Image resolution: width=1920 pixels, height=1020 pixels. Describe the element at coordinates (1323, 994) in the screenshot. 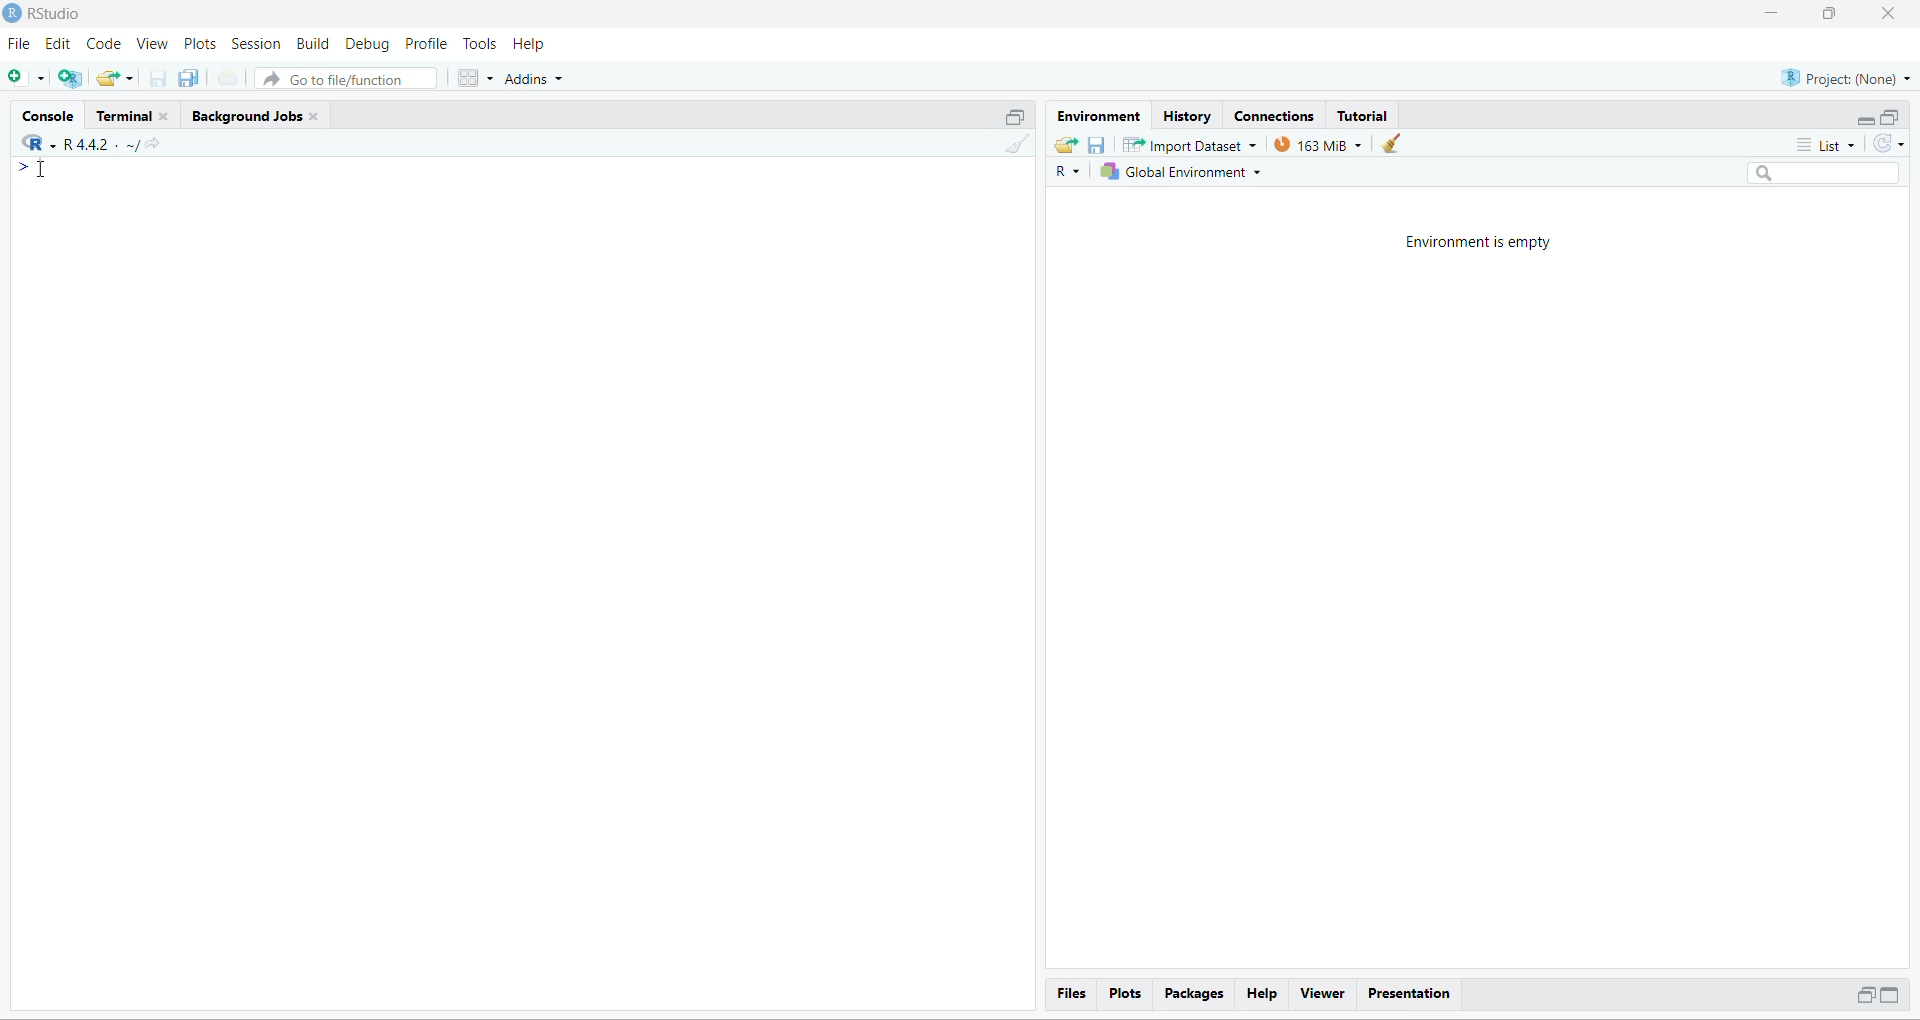

I see `Viewer` at that location.